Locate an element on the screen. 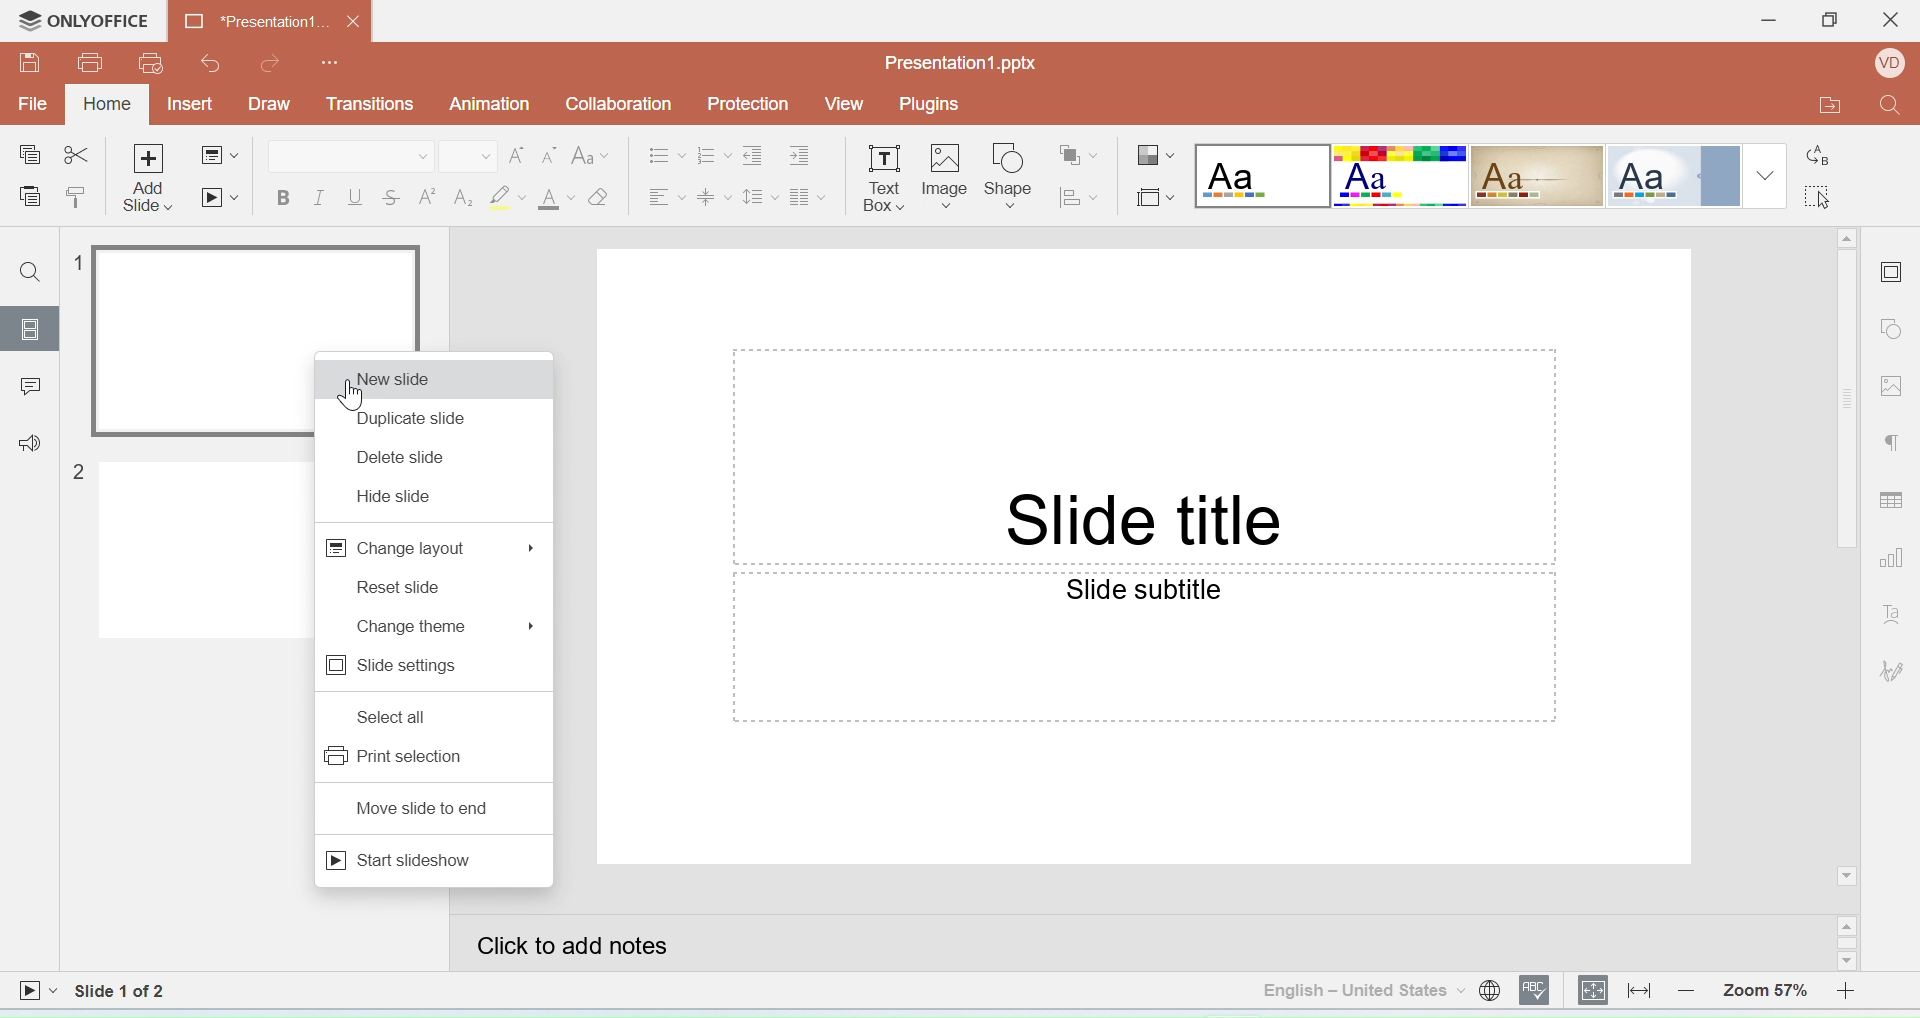 The width and height of the screenshot is (1920, 1018). Text art settings is located at coordinates (1892, 613).